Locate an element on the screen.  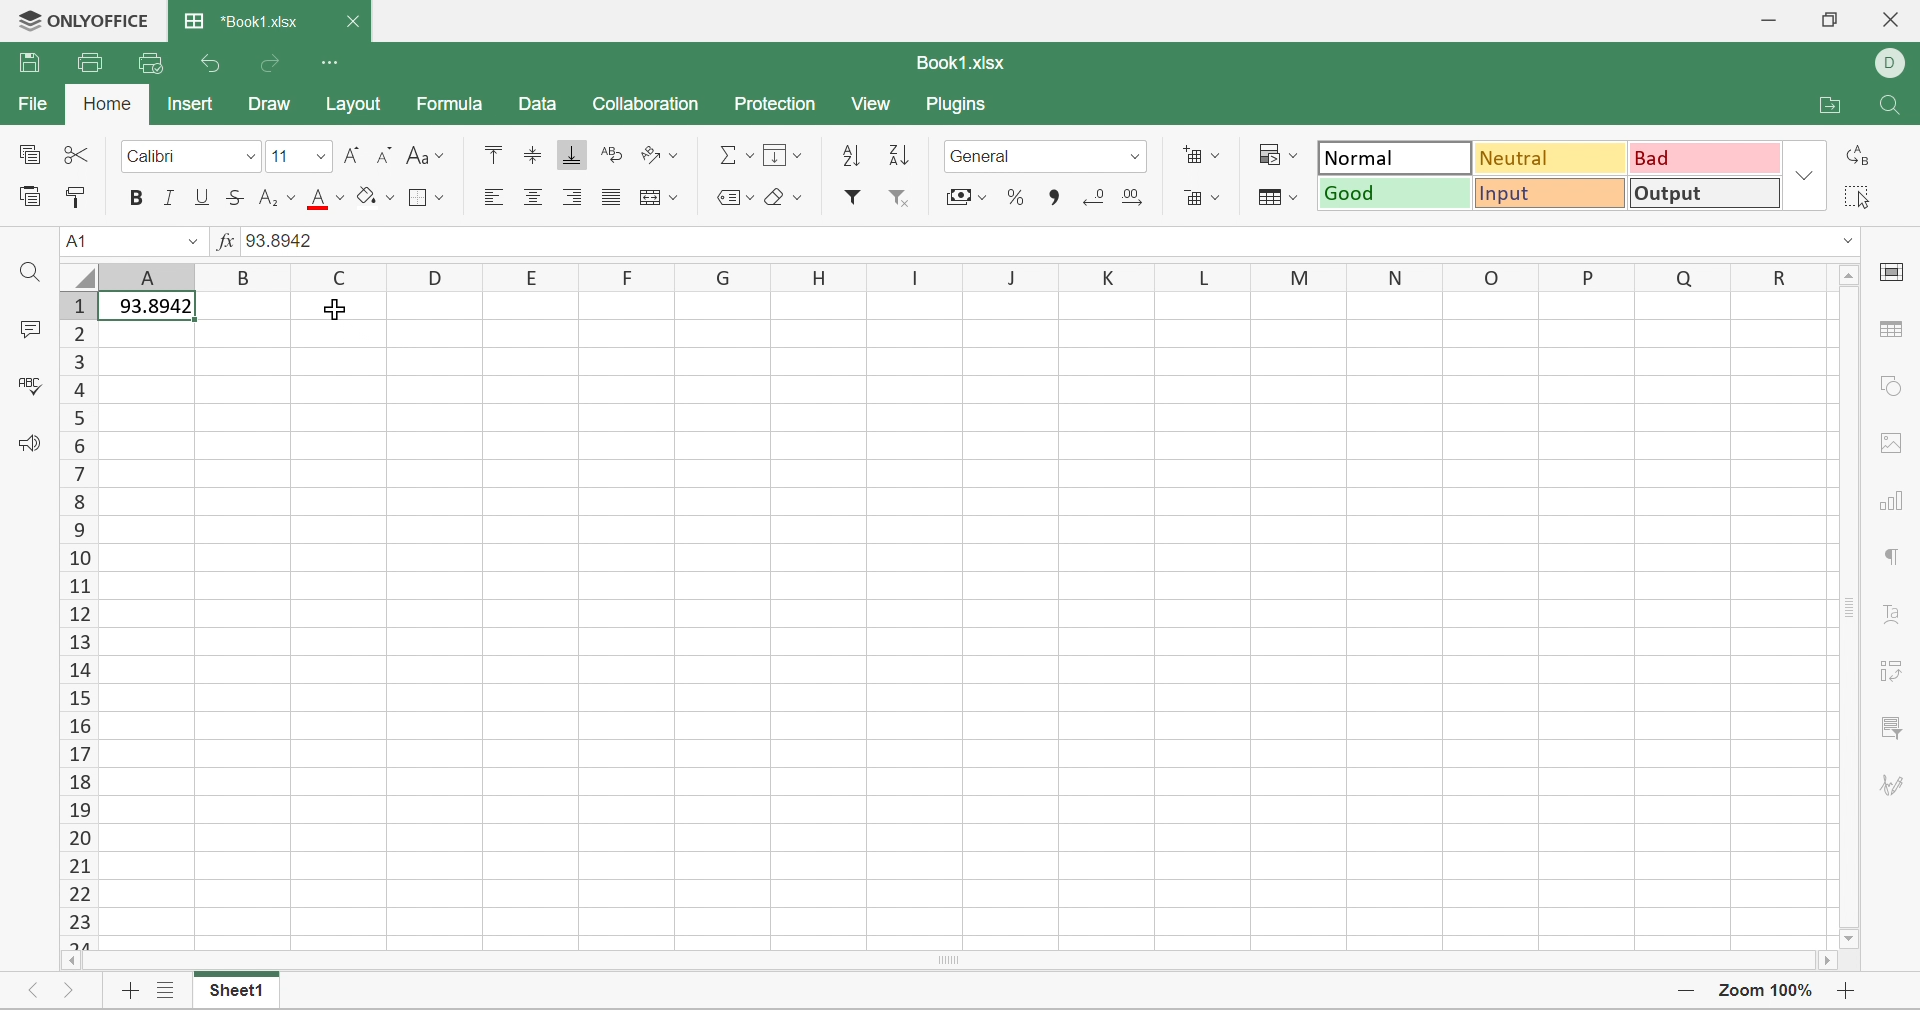
Save is located at coordinates (27, 63).